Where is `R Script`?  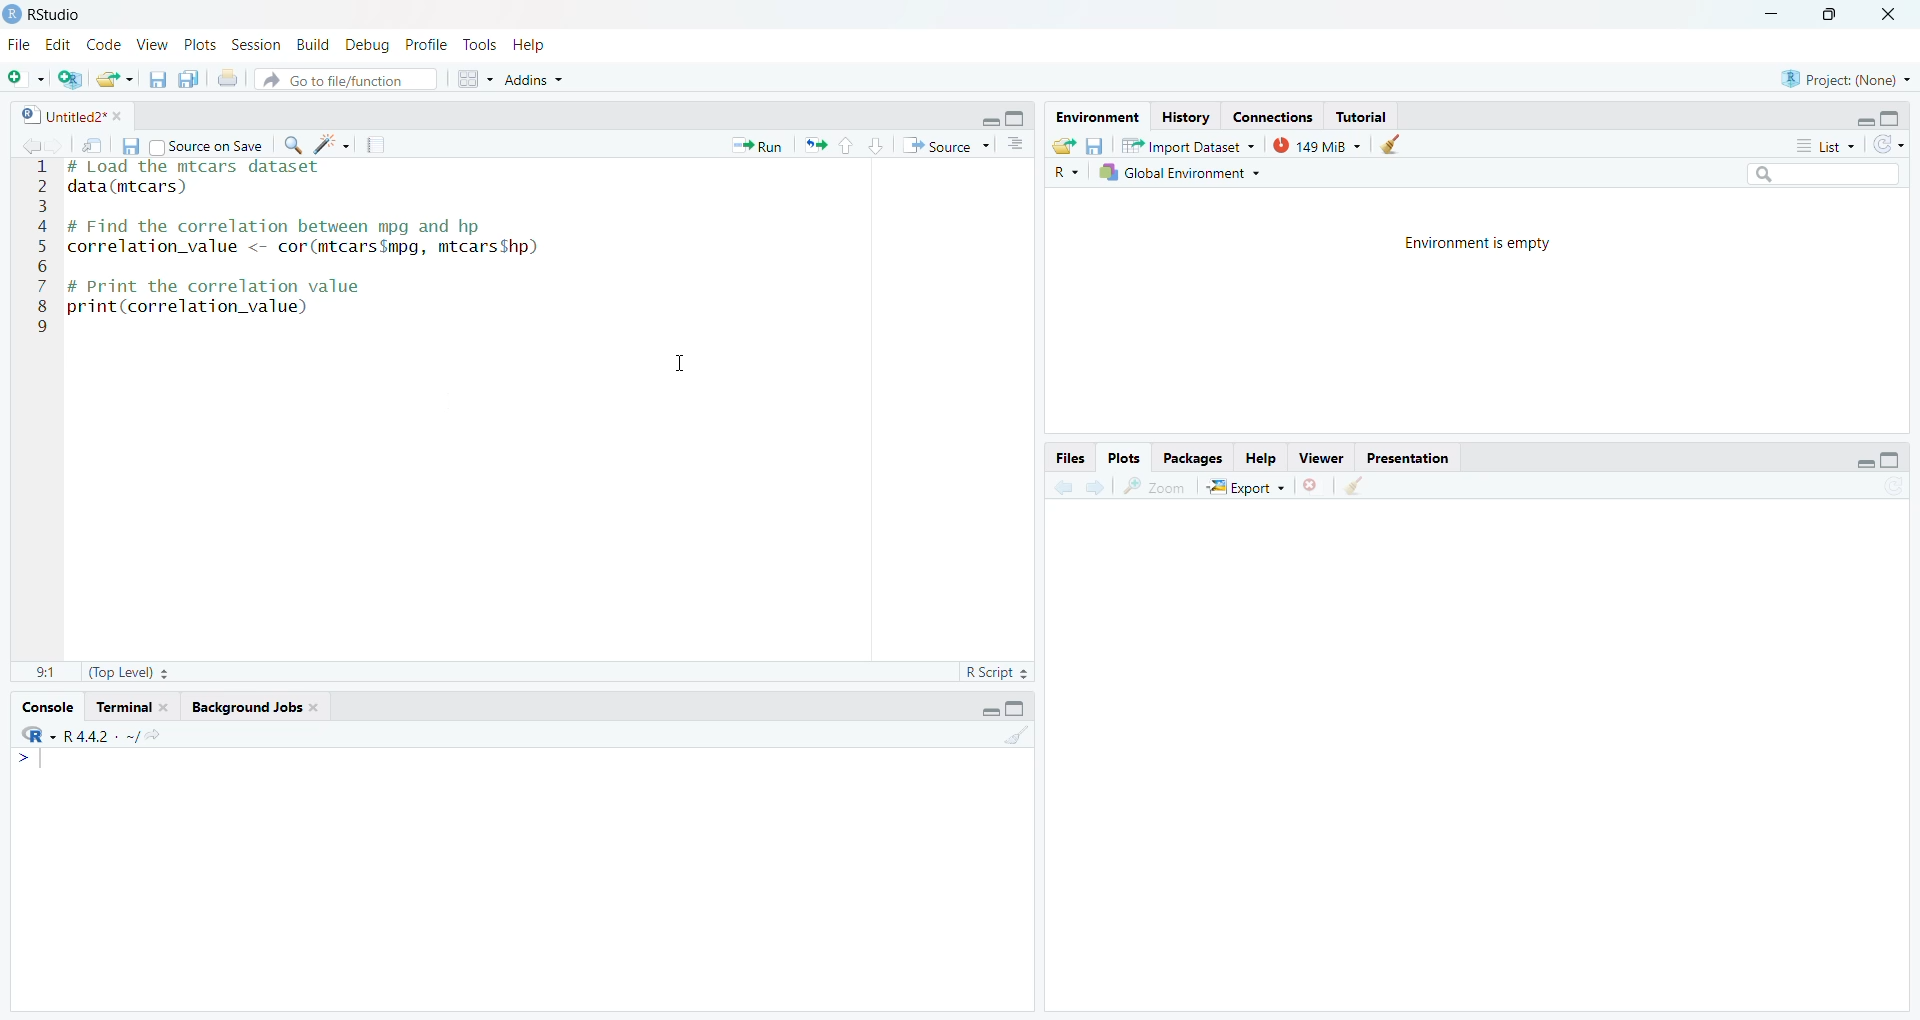 R Script is located at coordinates (989, 673).